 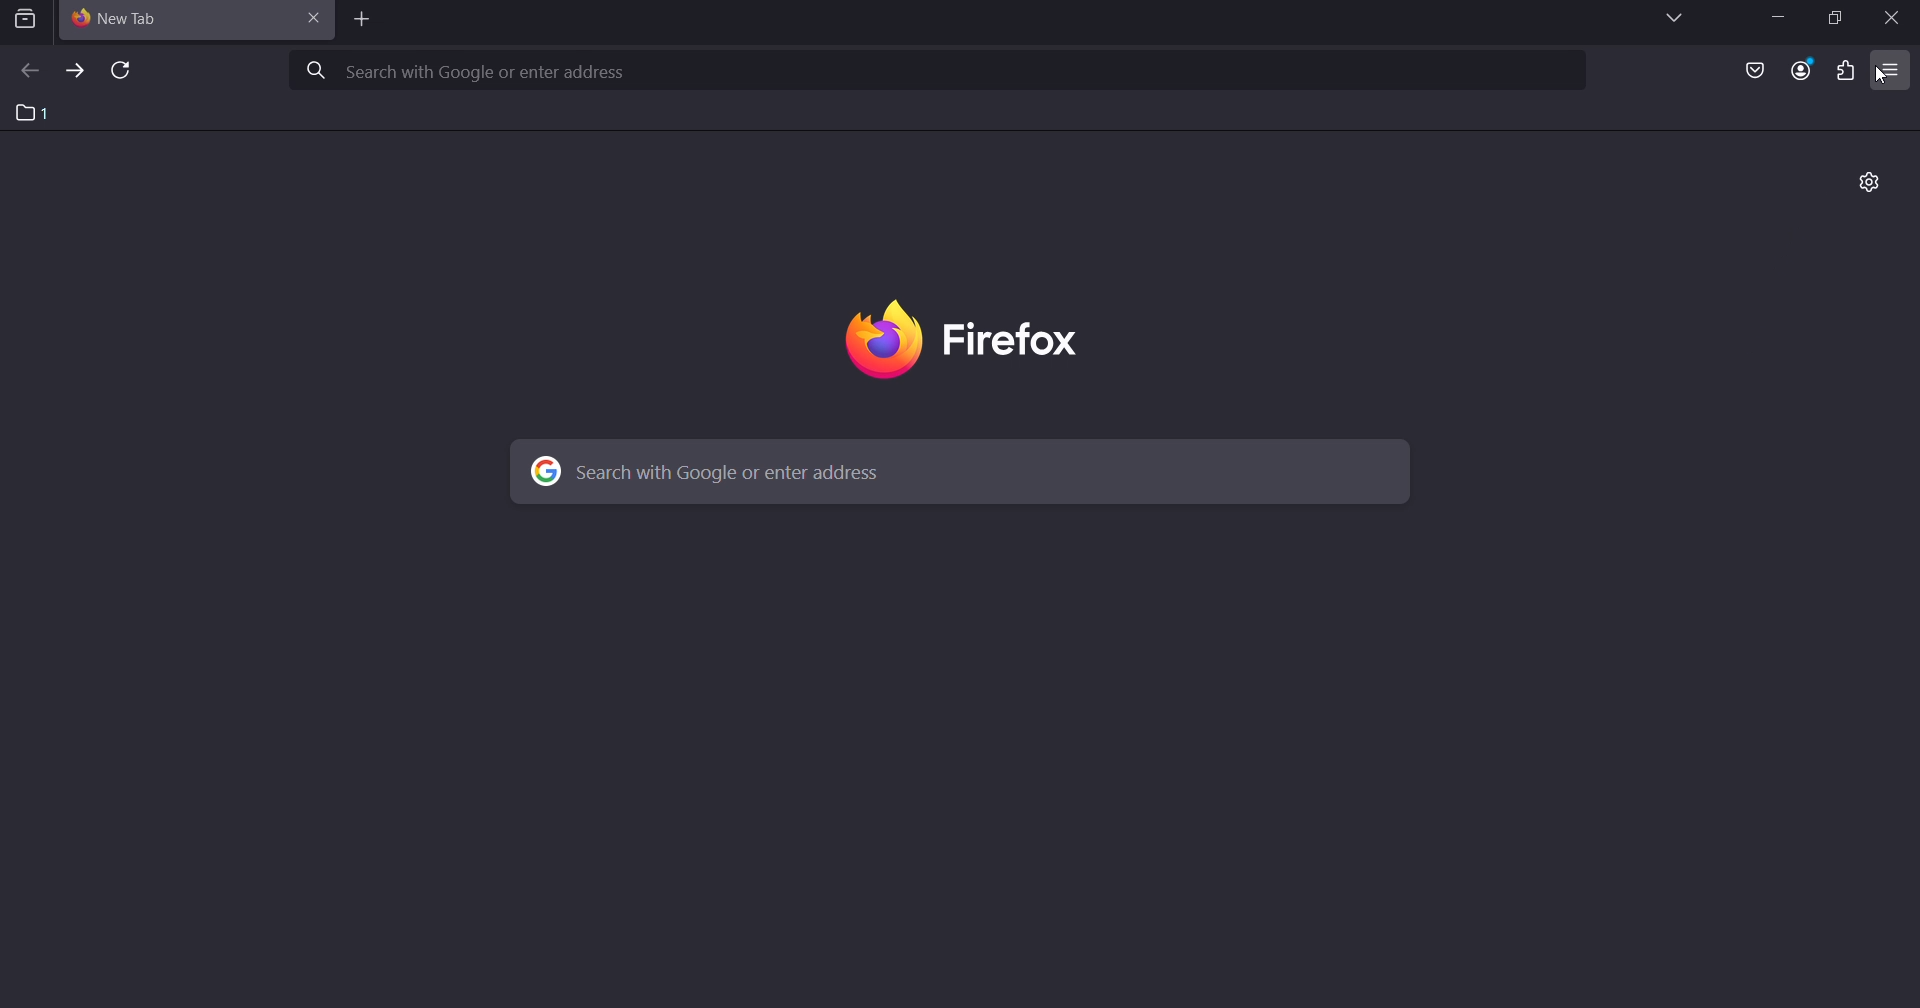 What do you see at coordinates (1872, 187) in the screenshot?
I see `personalize new tab` at bounding box center [1872, 187].